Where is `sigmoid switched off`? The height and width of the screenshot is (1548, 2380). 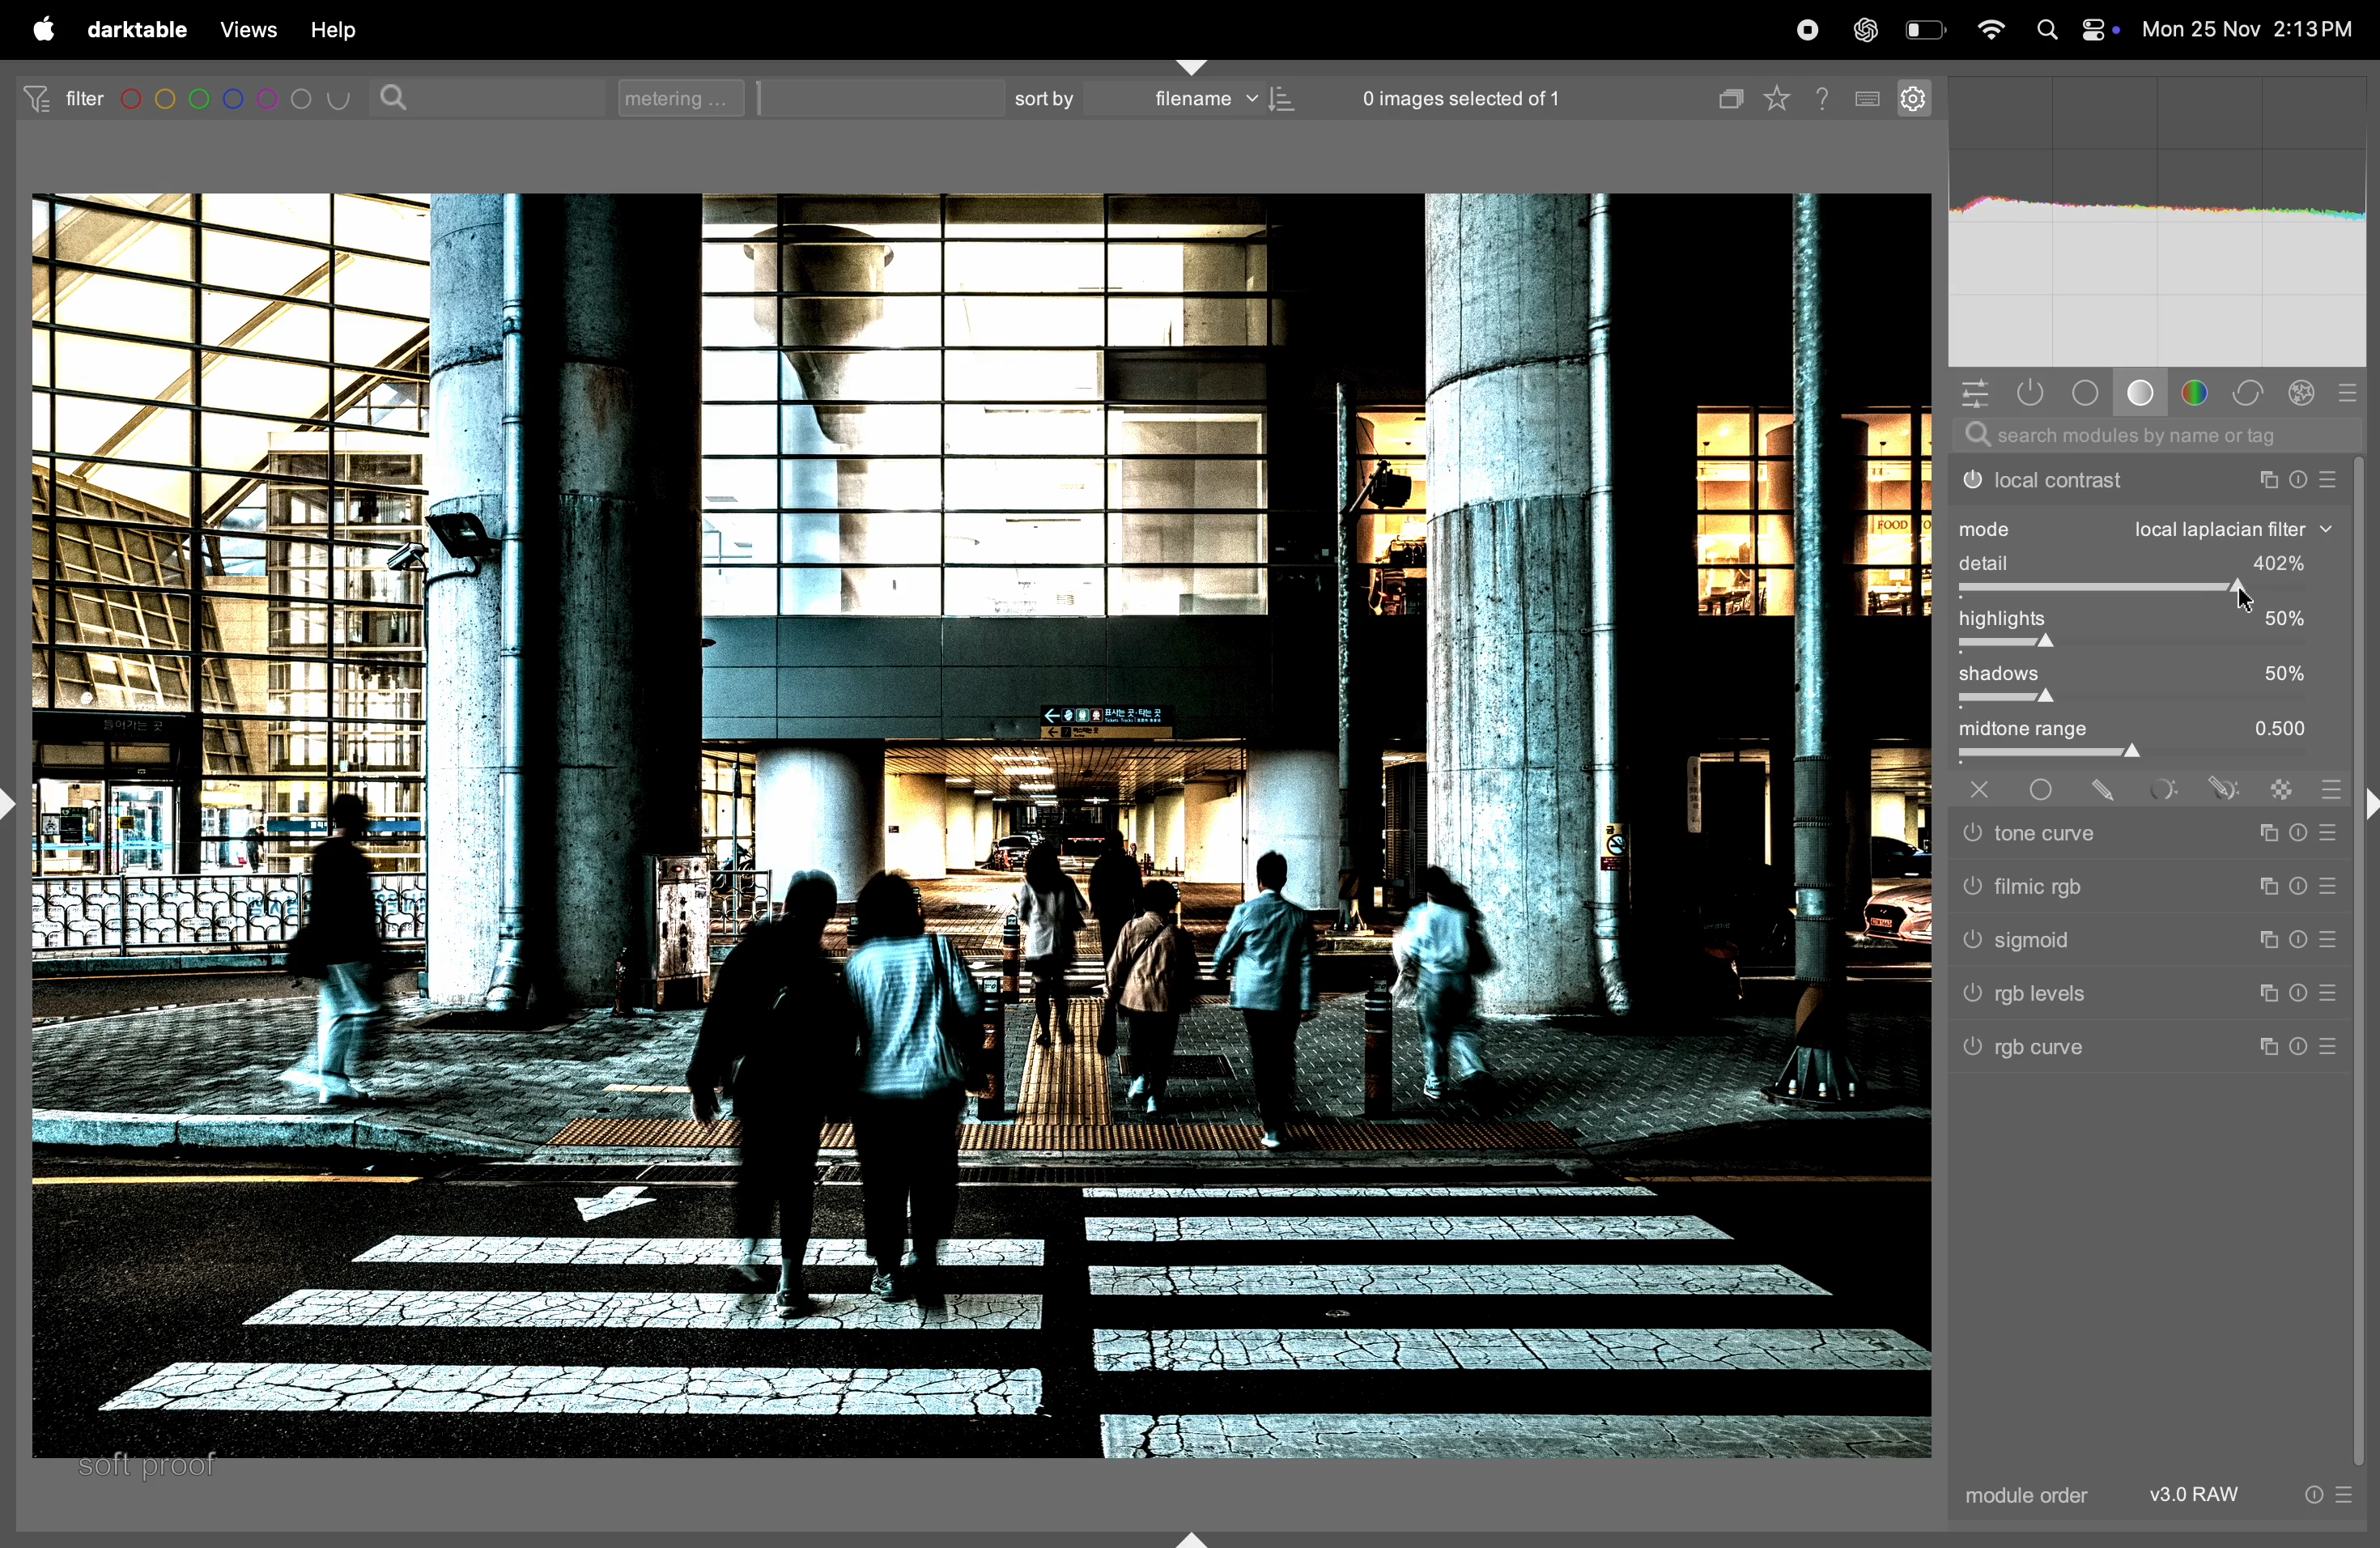 sigmoid switched off is located at coordinates (1967, 944).